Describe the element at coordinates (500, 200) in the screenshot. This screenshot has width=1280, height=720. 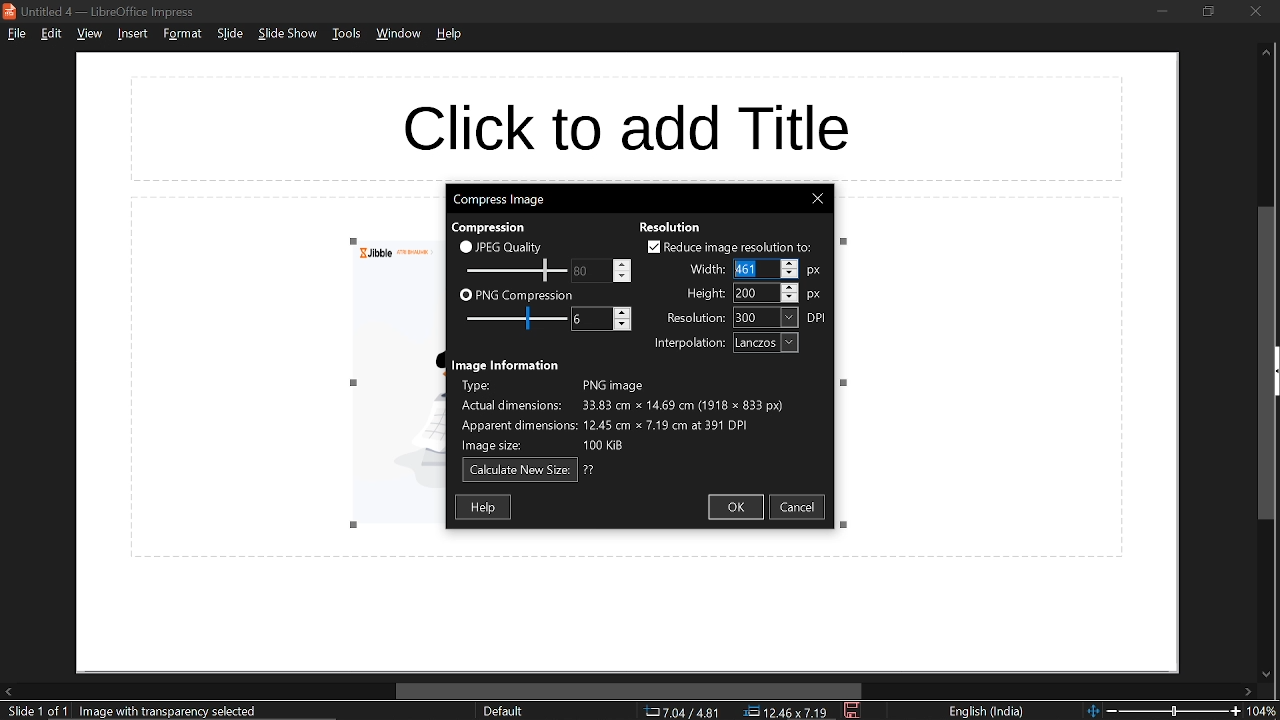
I see `current window` at that location.